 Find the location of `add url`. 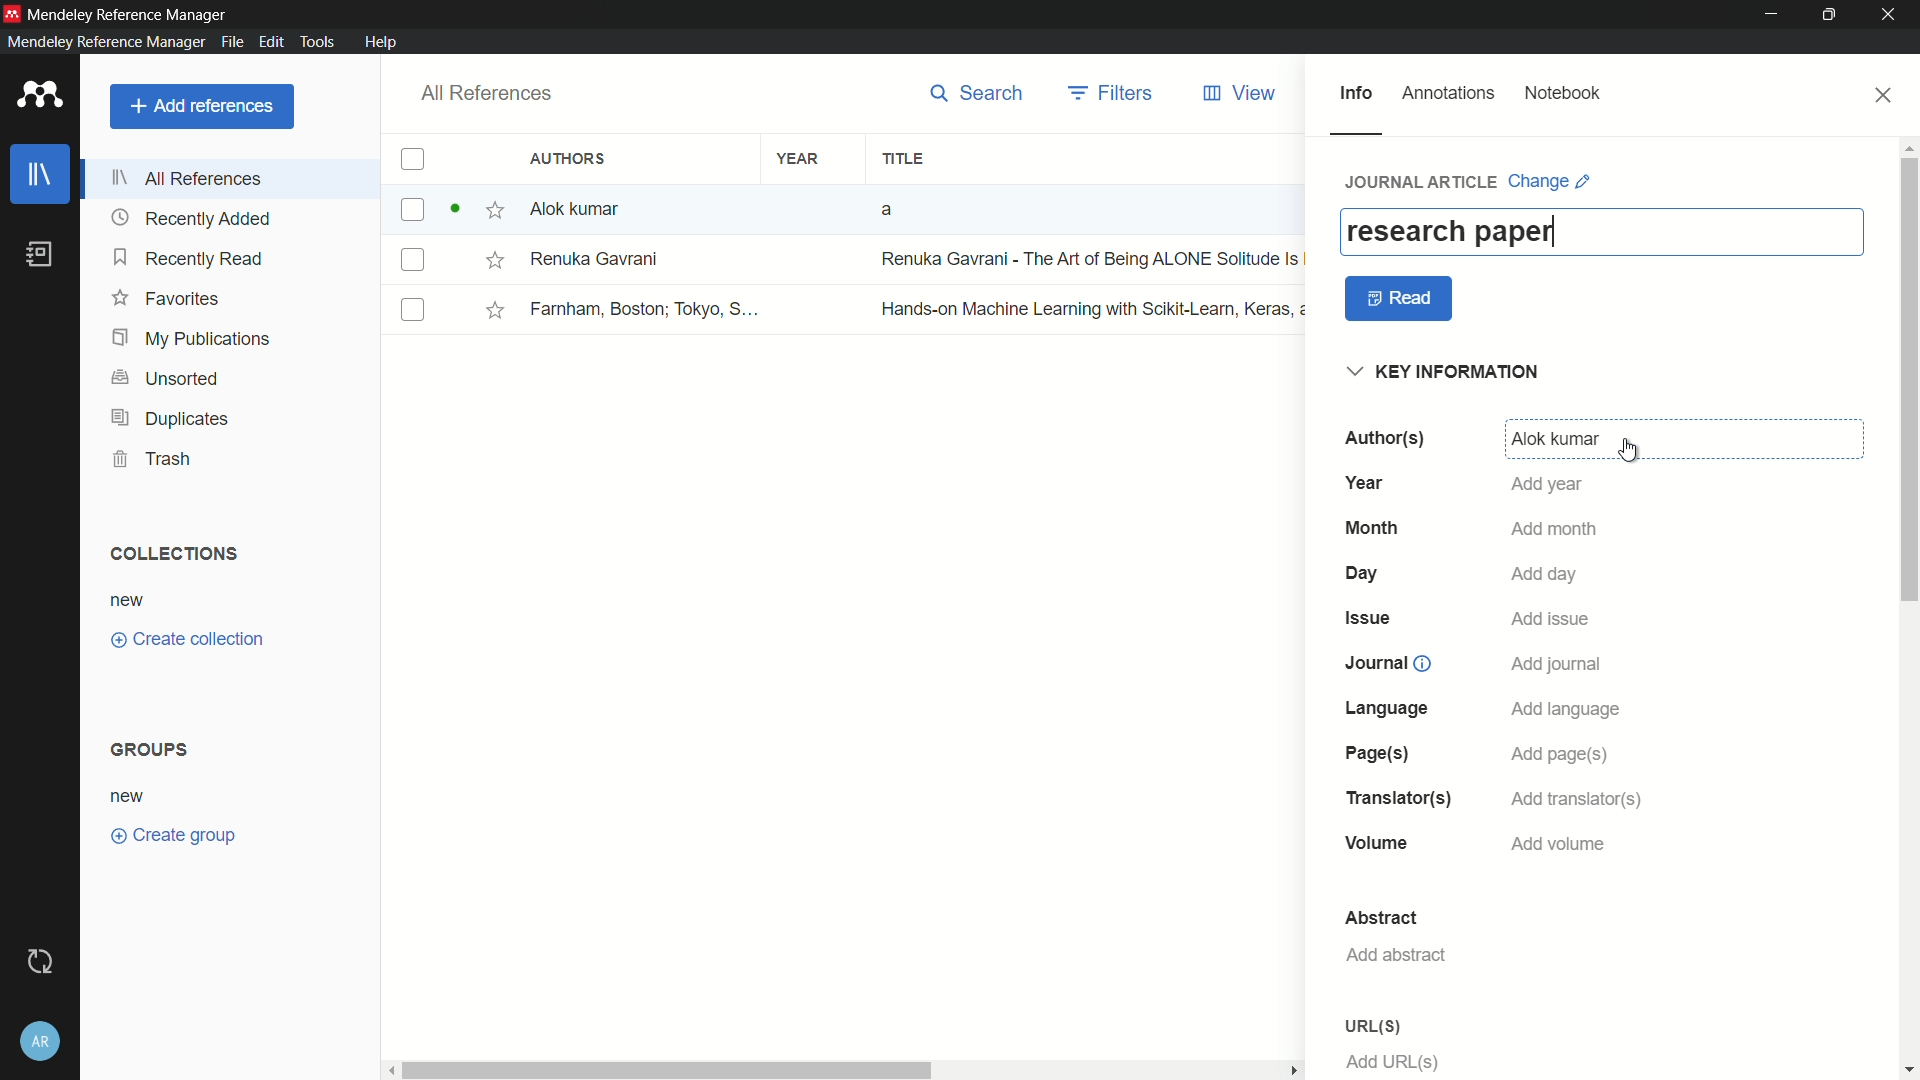

add url is located at coordinates (1394, 1062).